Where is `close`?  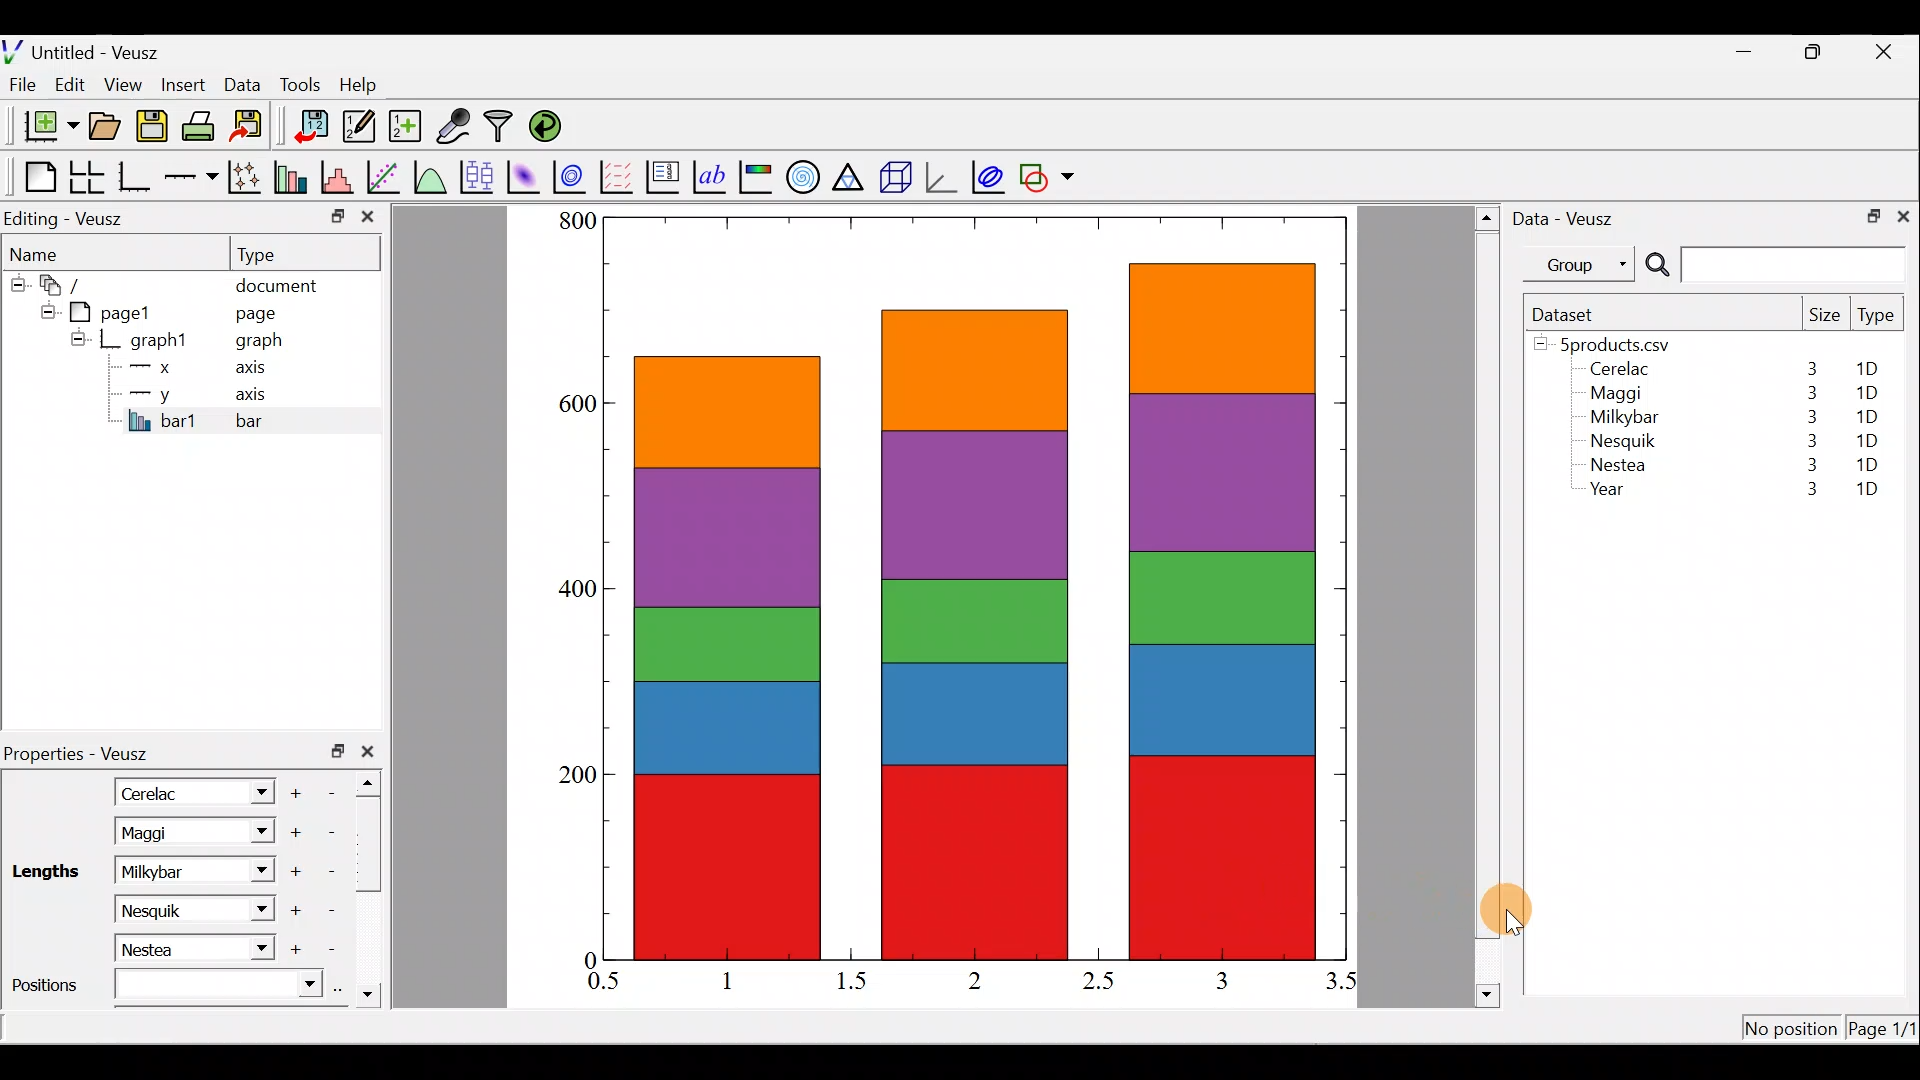
close is located at coordinates (1903, 215).